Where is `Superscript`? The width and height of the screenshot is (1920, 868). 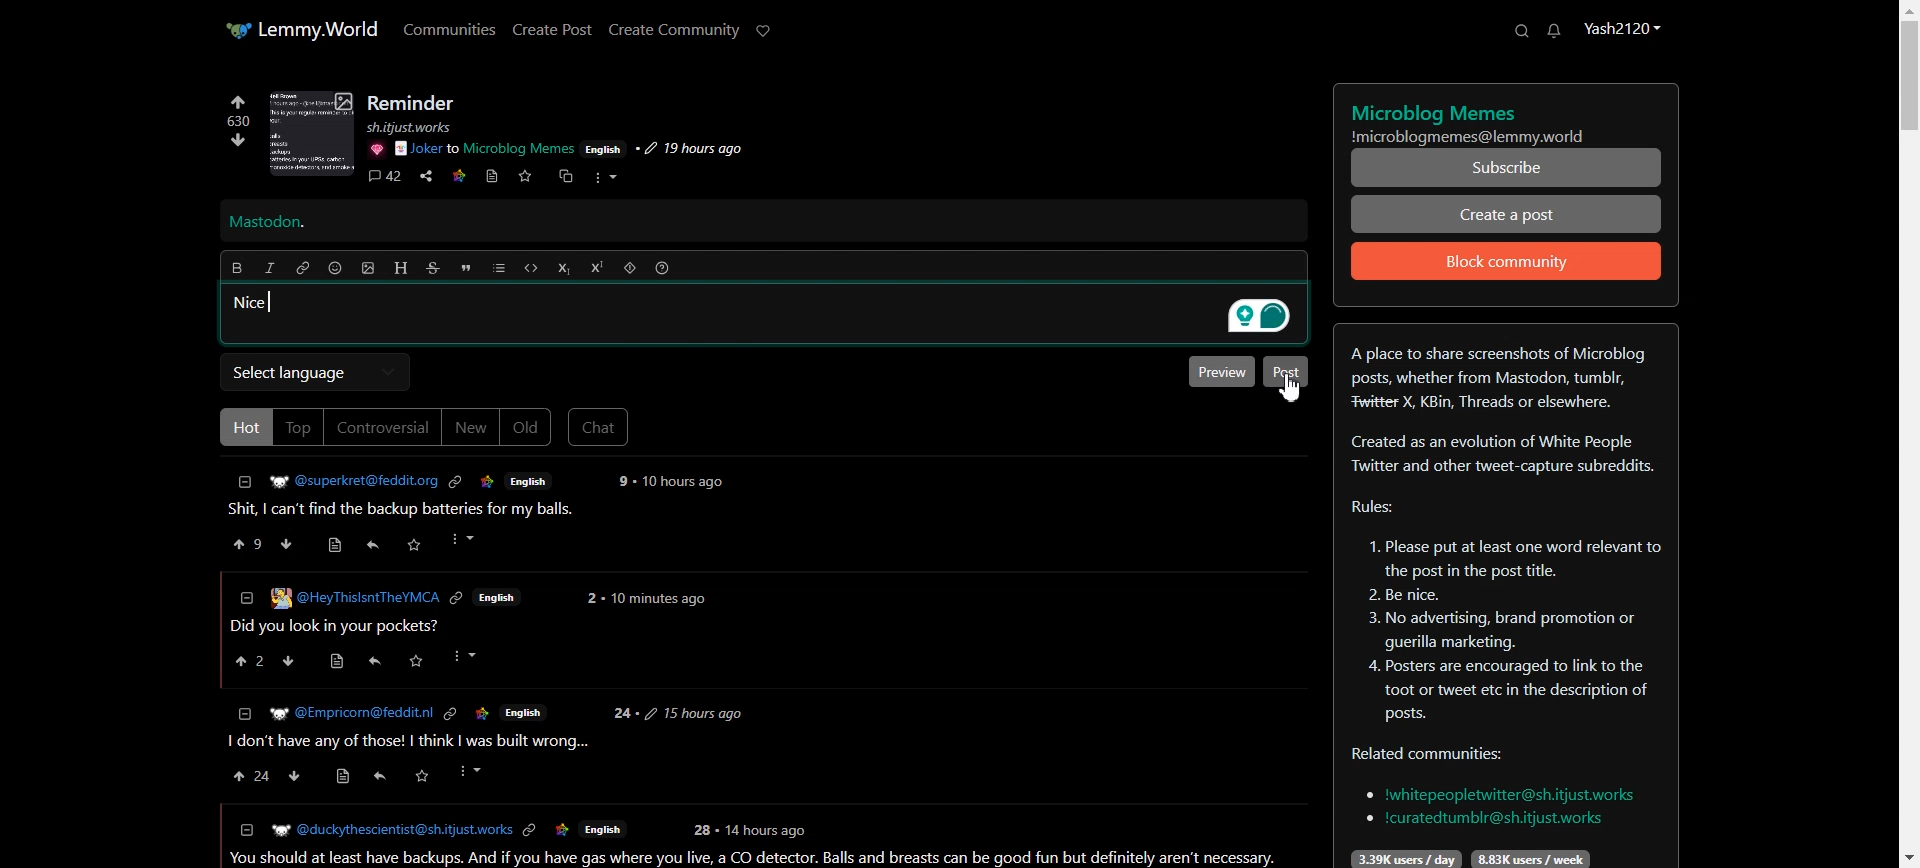
Superscript is located at coordinates (597, 267).